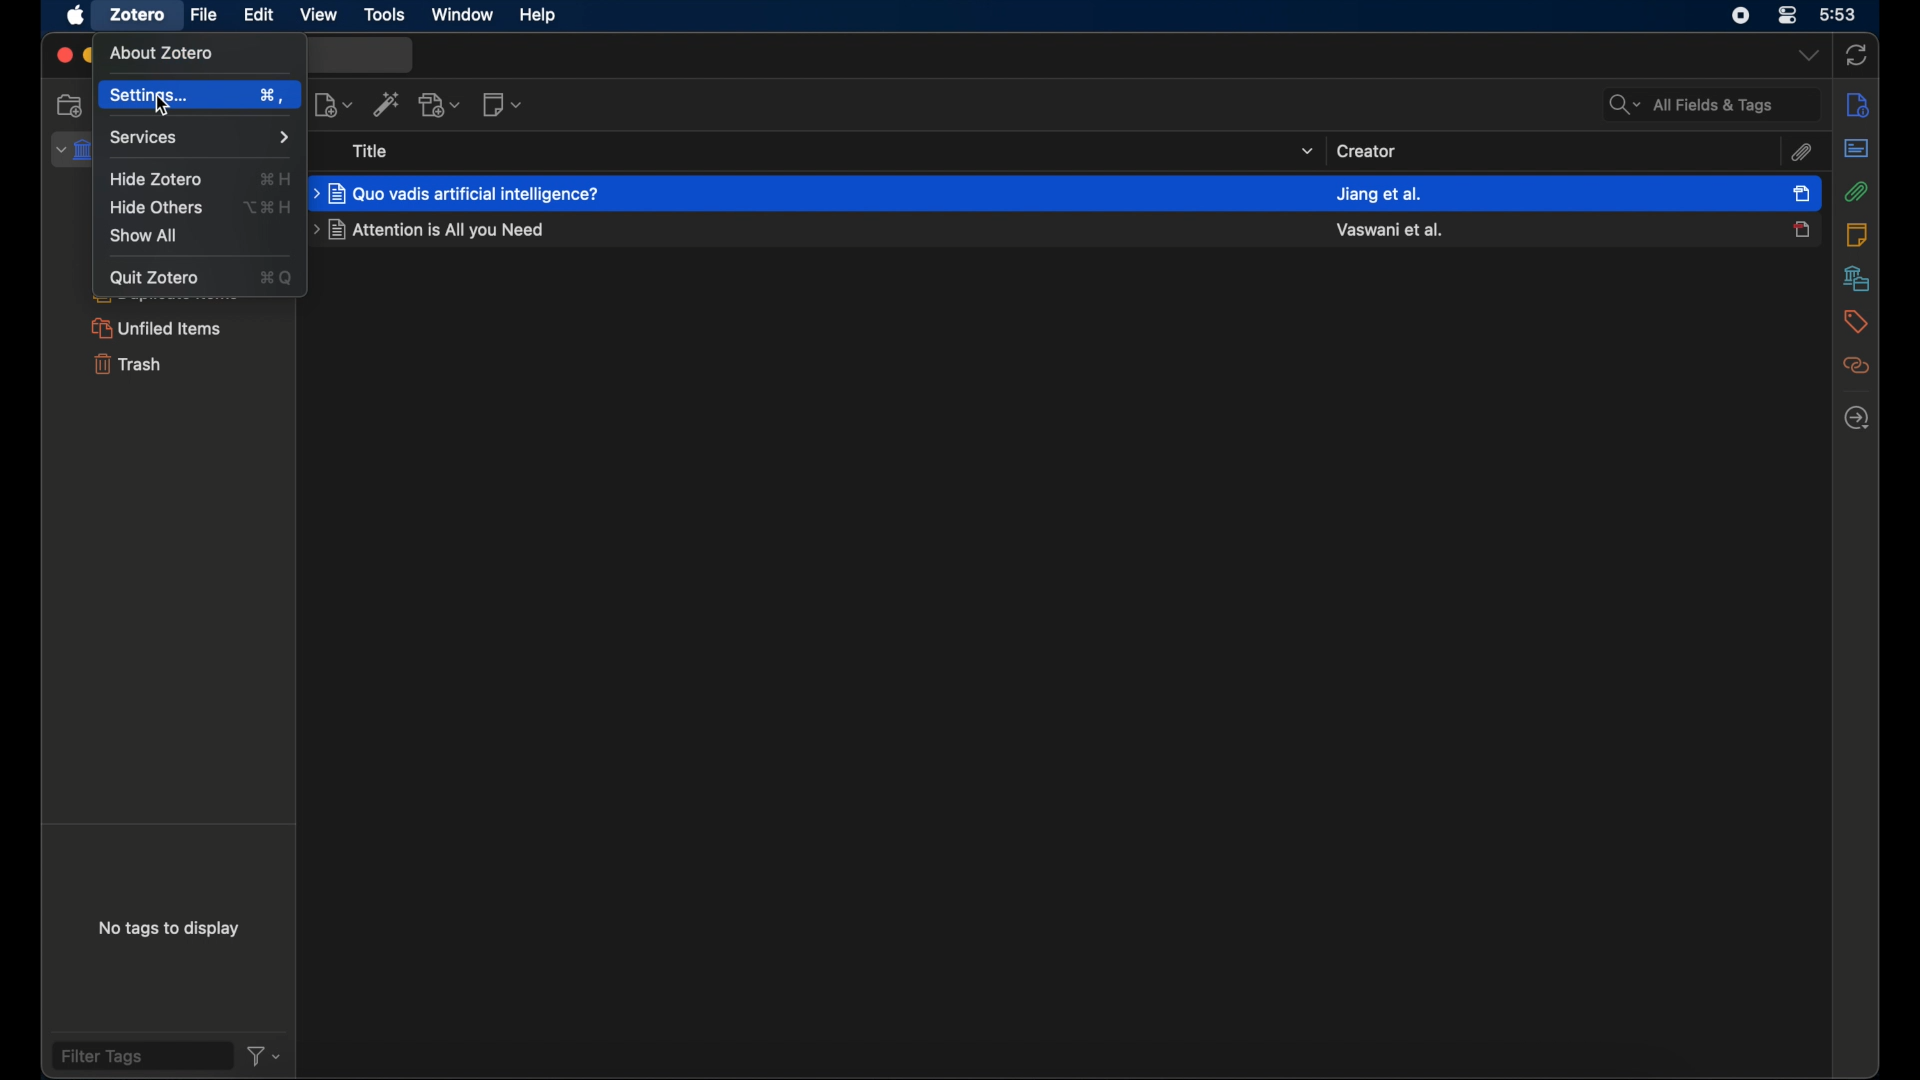  Describe the element at coordinates (1800, 194) in the screenshot. I see `item selected` at that location.